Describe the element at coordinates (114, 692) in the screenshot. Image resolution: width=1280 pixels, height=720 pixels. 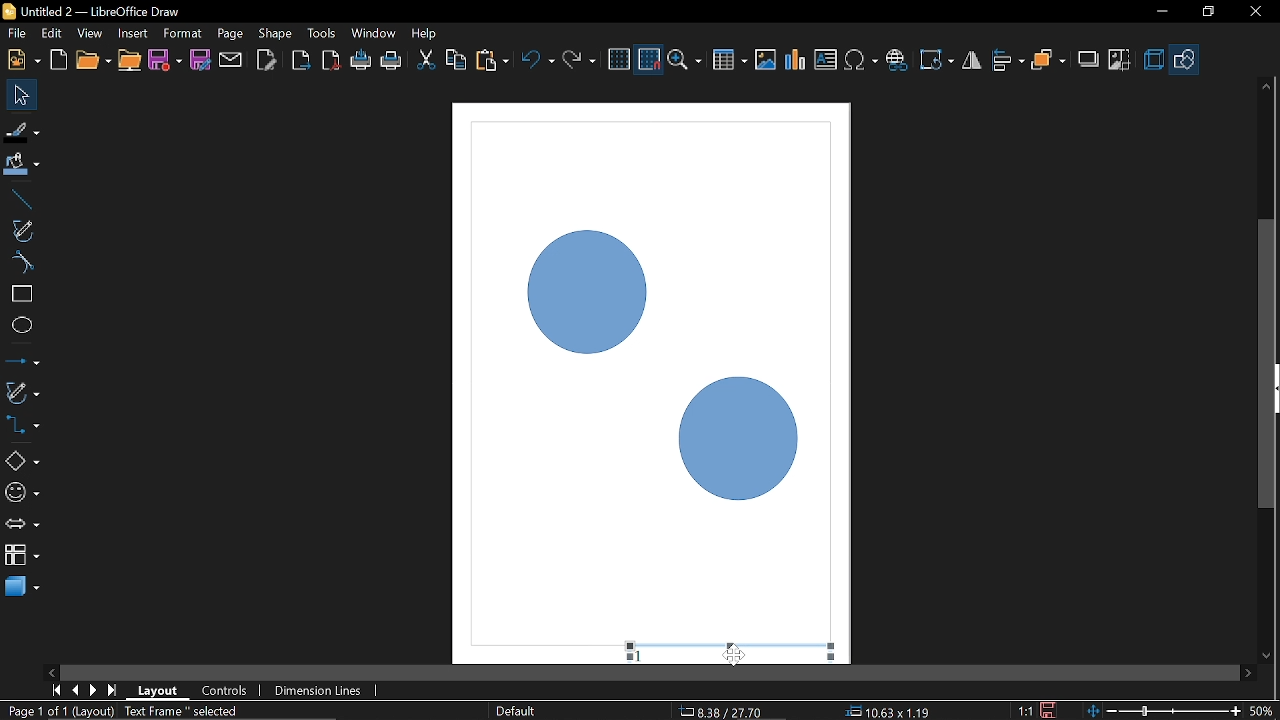
I see `Last page` at that location.